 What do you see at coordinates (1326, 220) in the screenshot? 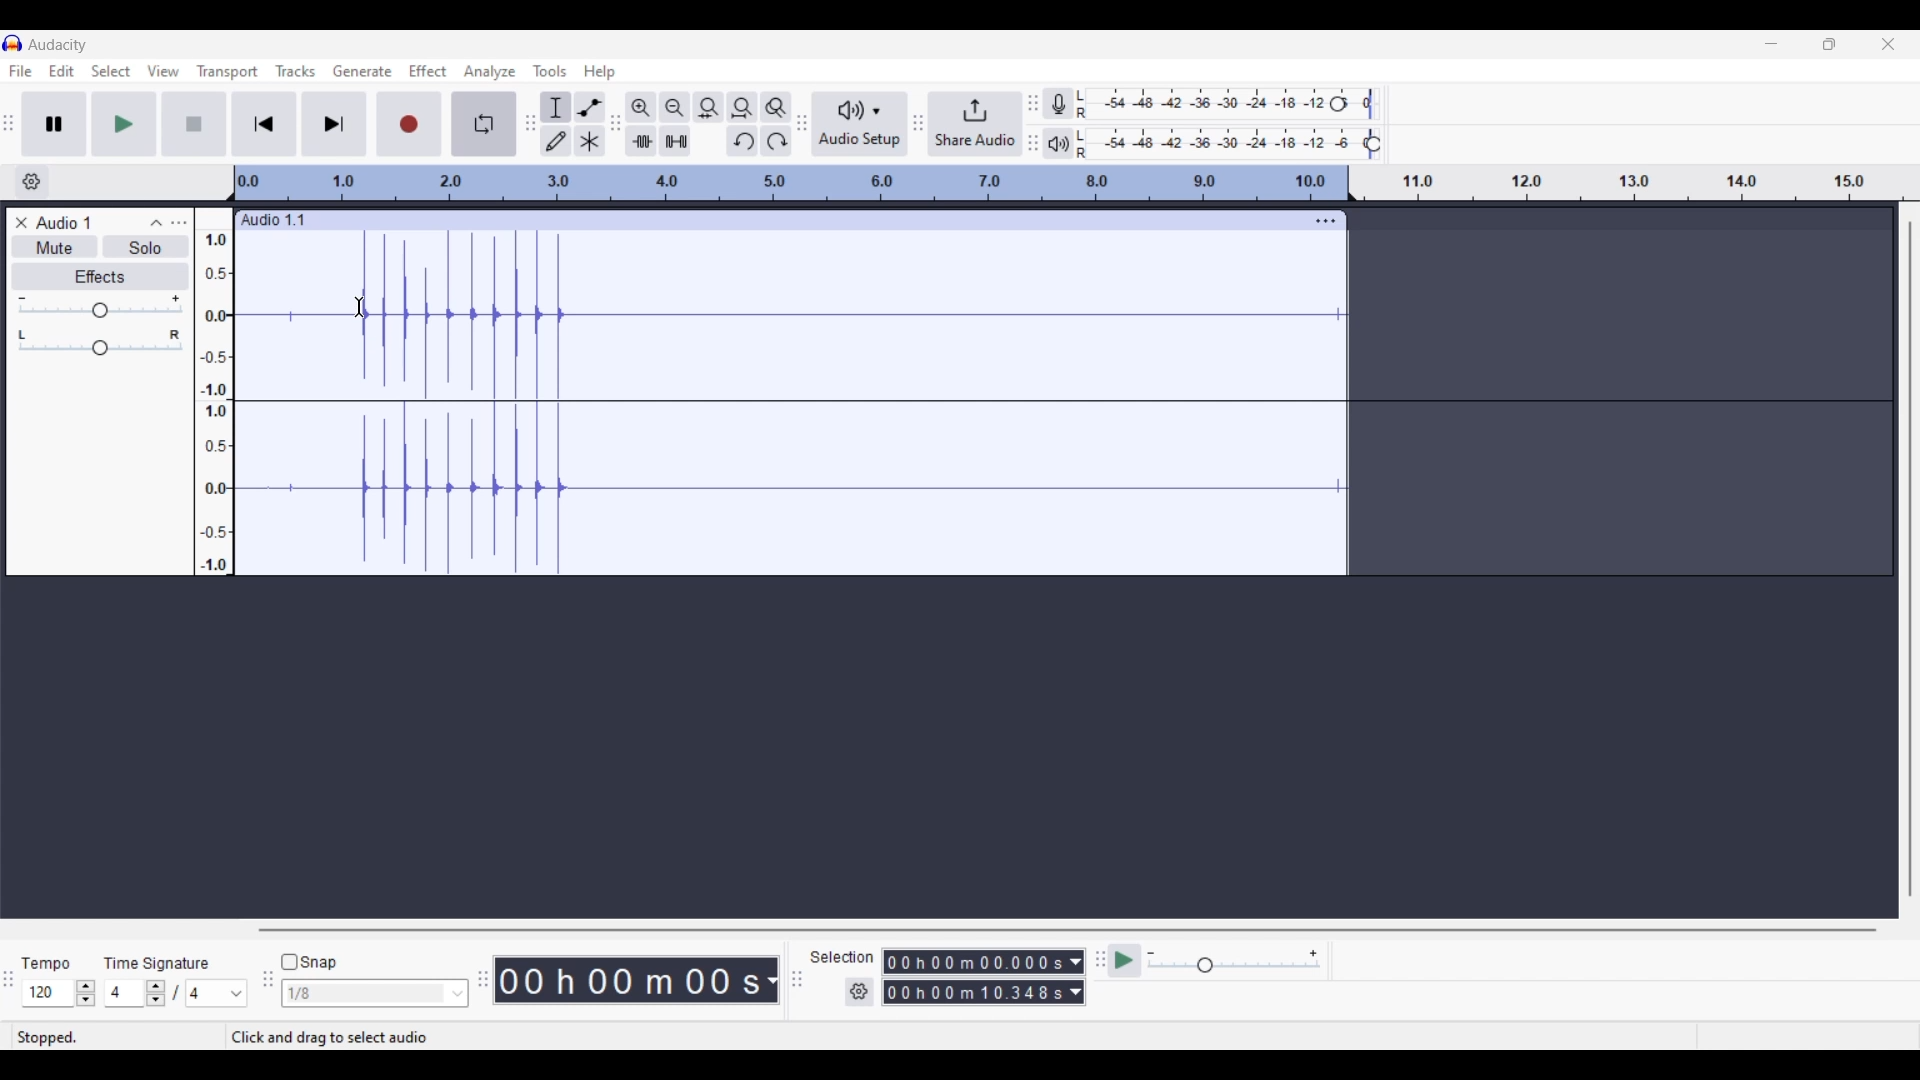
I see `Track settings` at bounding box center [1326, 220].